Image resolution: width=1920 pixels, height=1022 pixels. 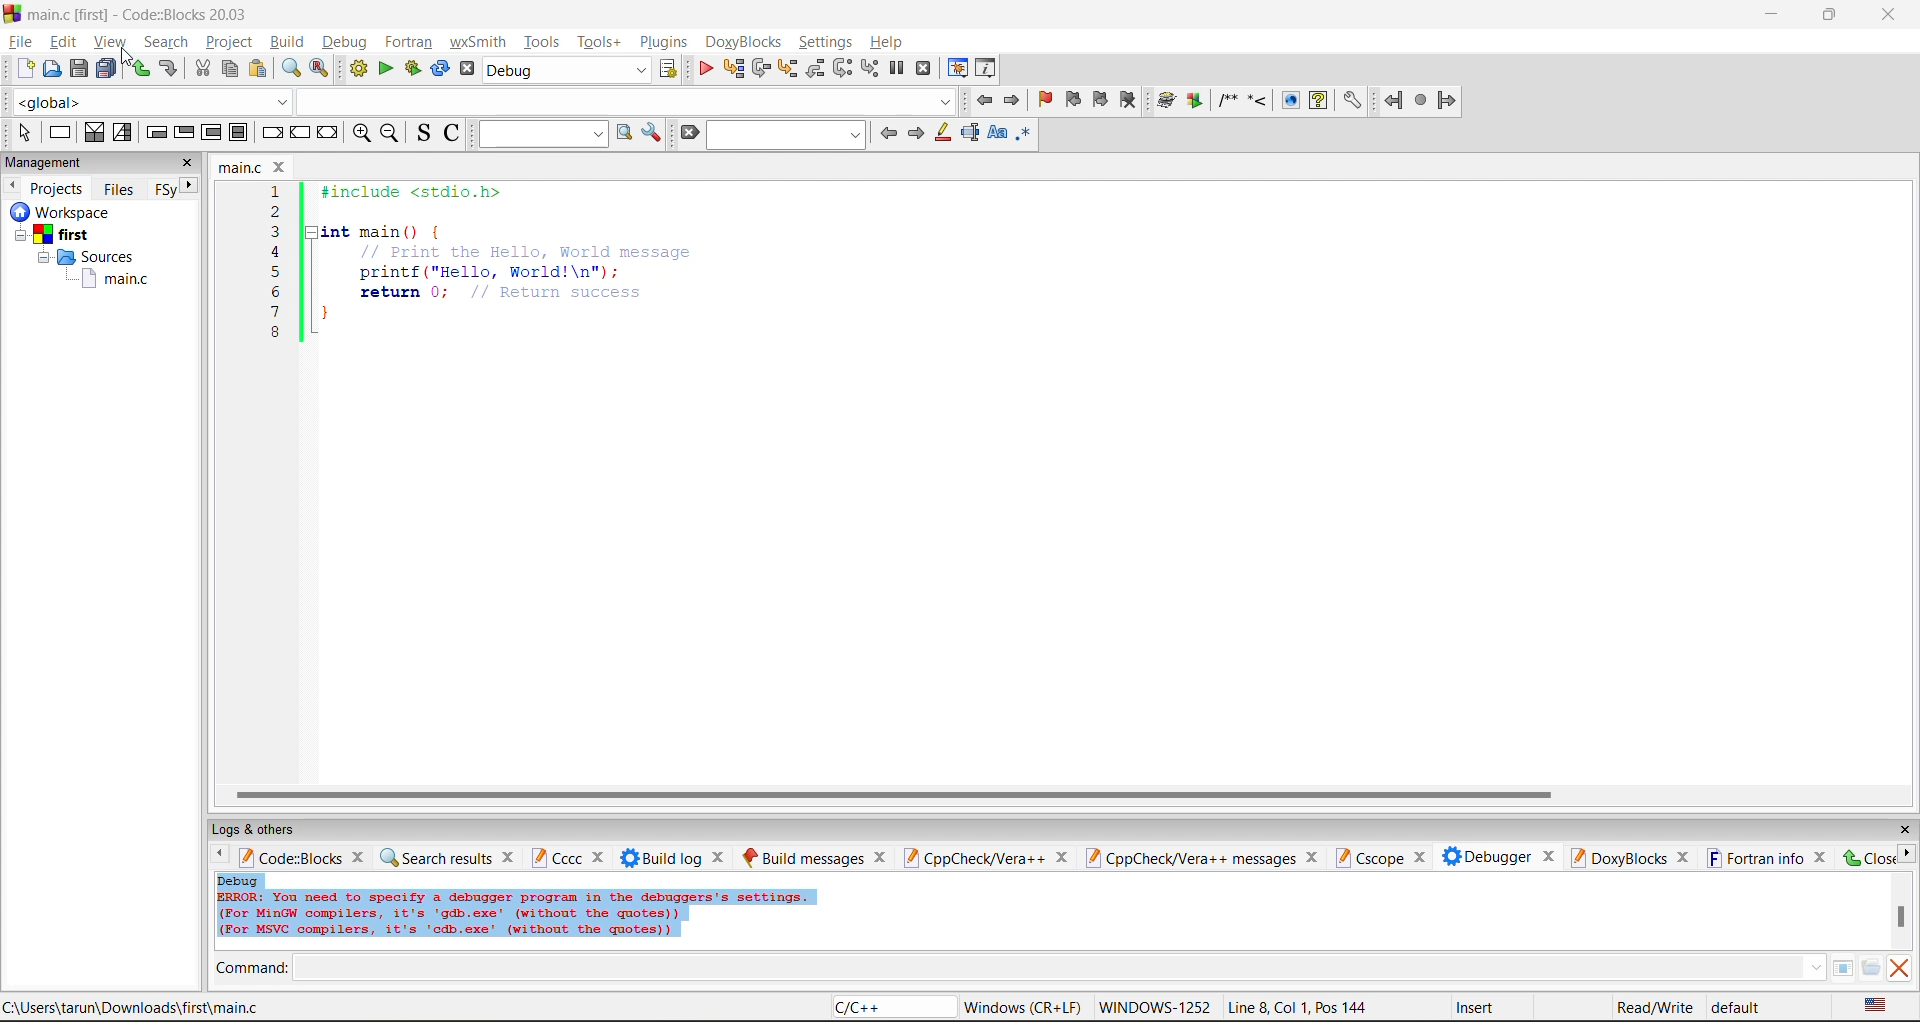 What do you see at coordinates (1650, 1009) in the screenshot?
I see `Read/Write` at bounding box center [1650, 1009].